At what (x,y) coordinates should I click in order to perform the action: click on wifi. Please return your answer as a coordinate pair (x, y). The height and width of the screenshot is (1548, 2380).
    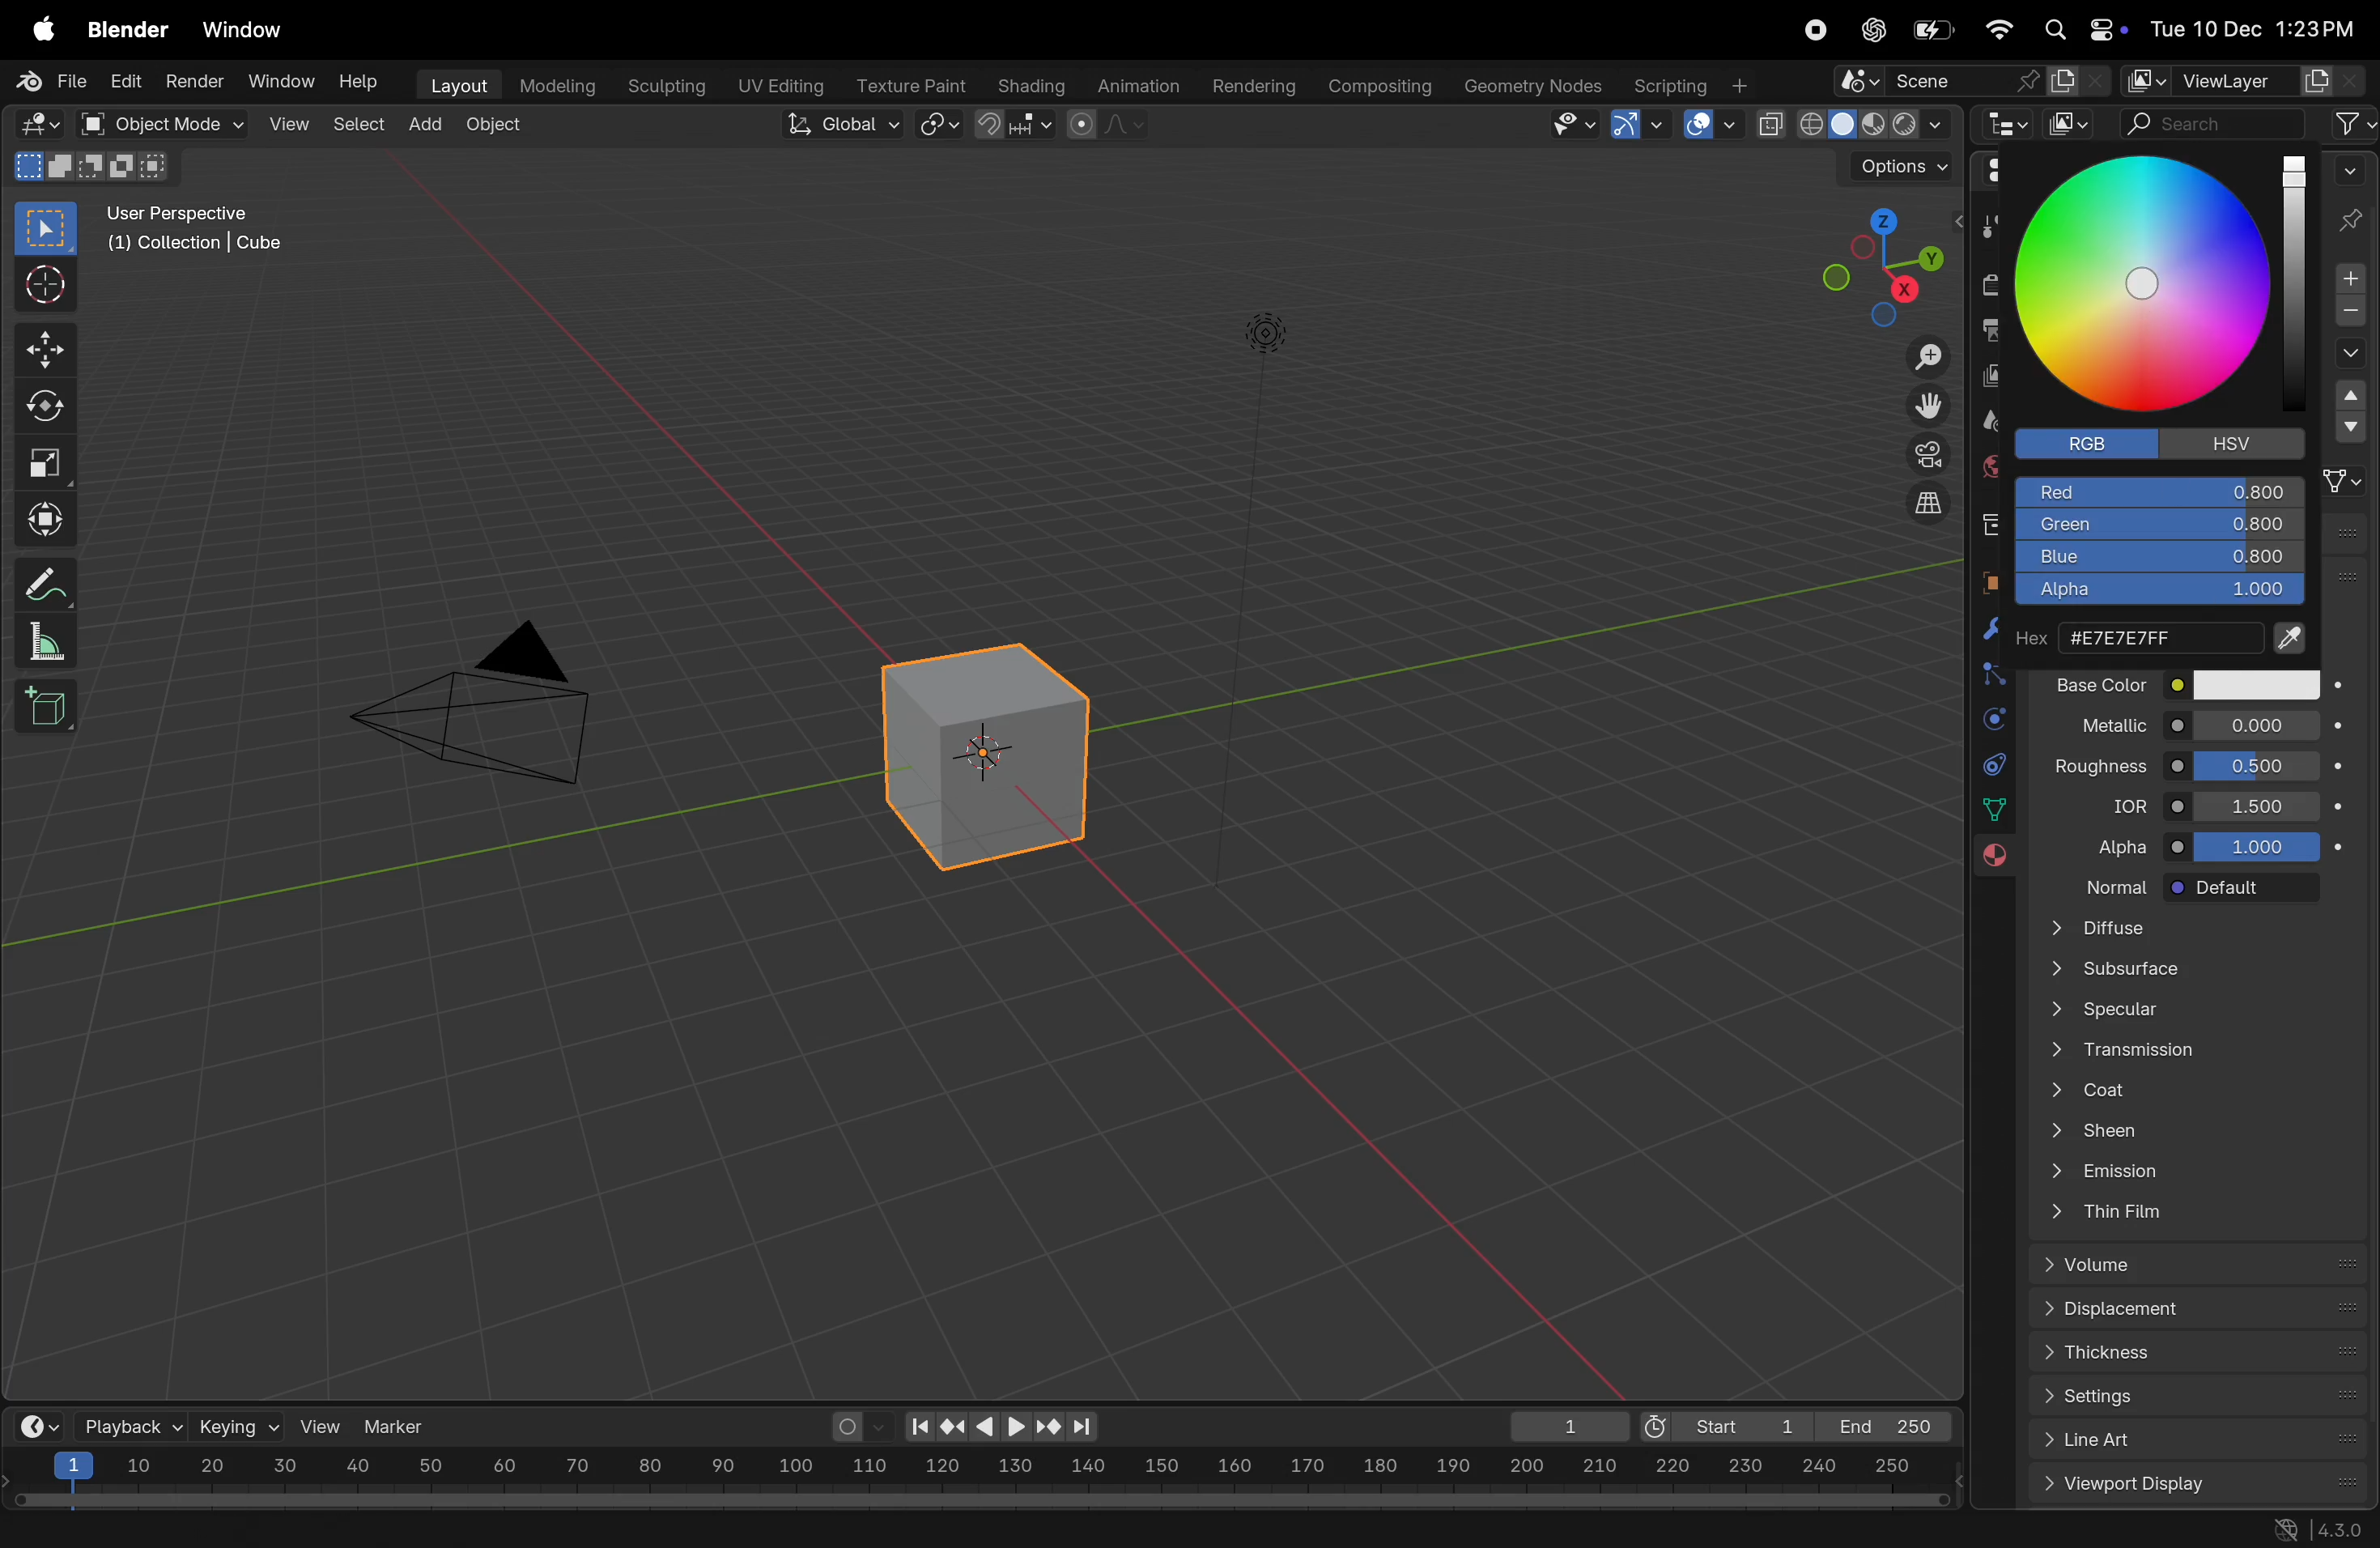
    Looking at the image, I should click on (1998, 29).